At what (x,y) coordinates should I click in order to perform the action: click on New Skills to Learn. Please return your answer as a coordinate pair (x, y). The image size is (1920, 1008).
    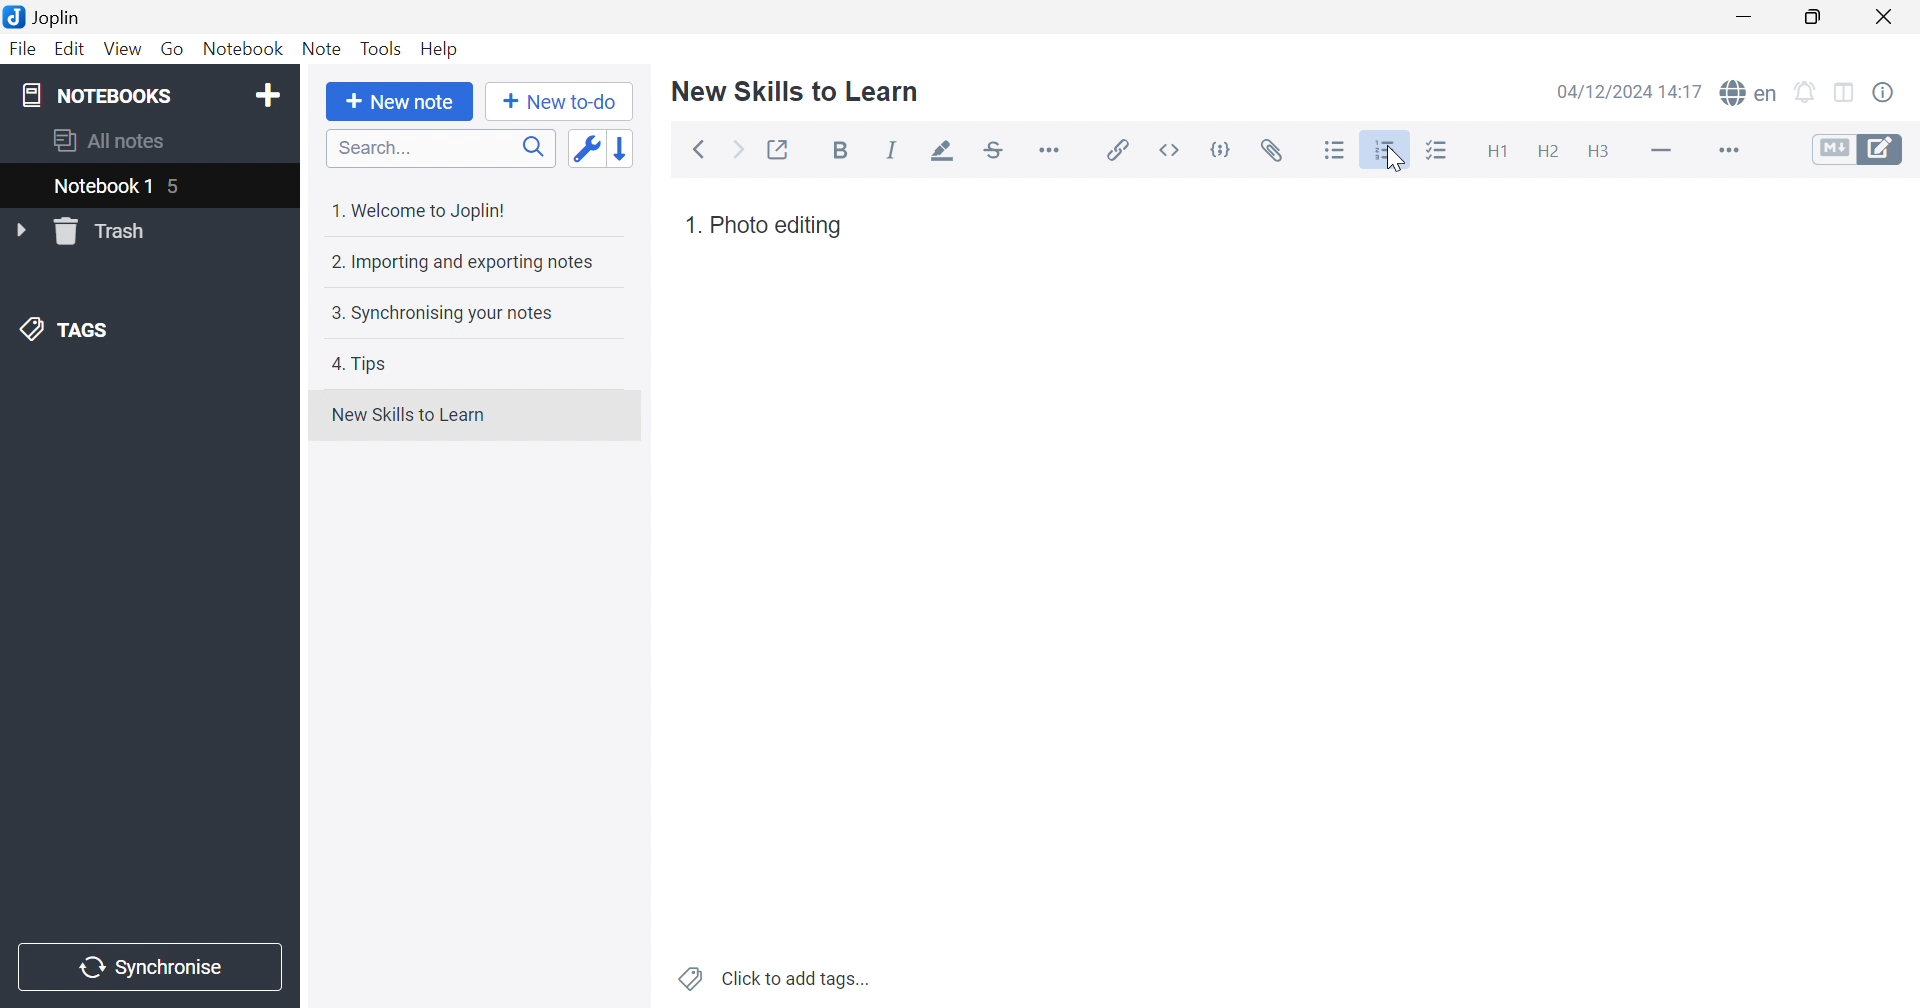
    Looking at the image, I should click on (408, 415).